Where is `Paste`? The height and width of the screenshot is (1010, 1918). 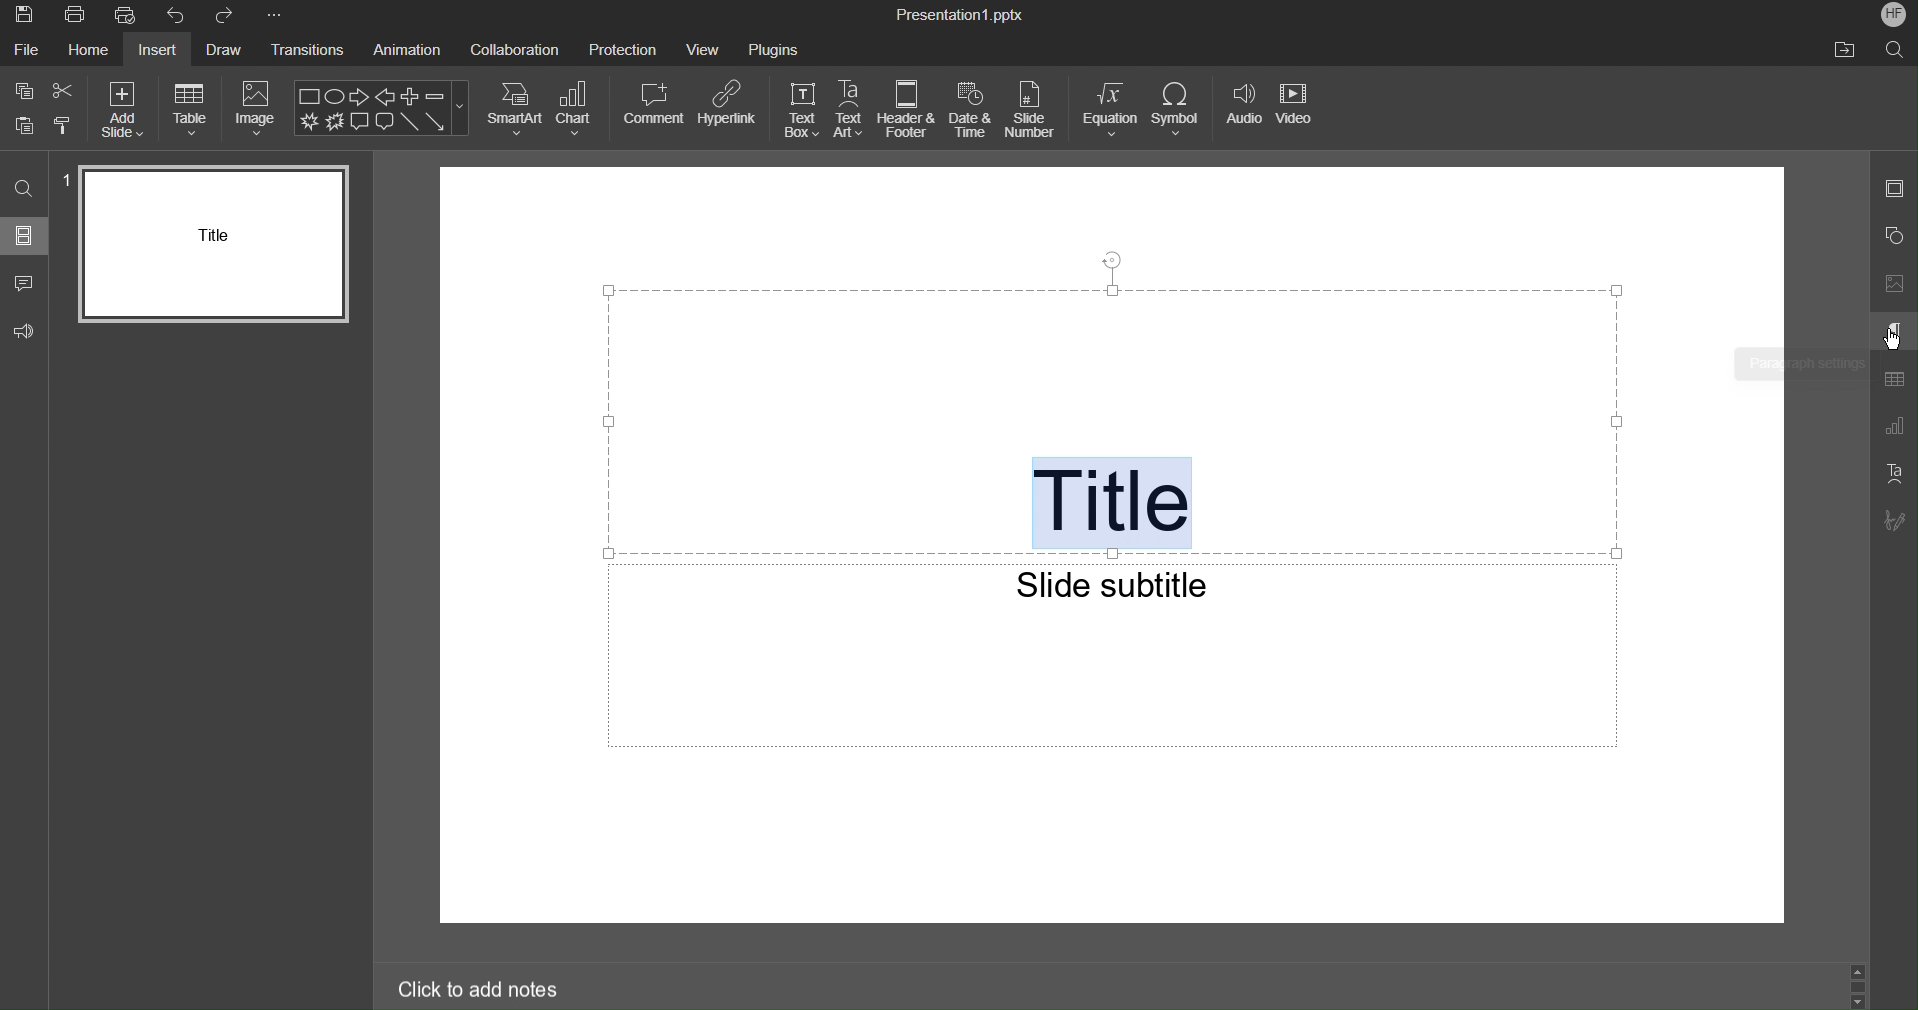
Paste is located at coordinates (22, 125).